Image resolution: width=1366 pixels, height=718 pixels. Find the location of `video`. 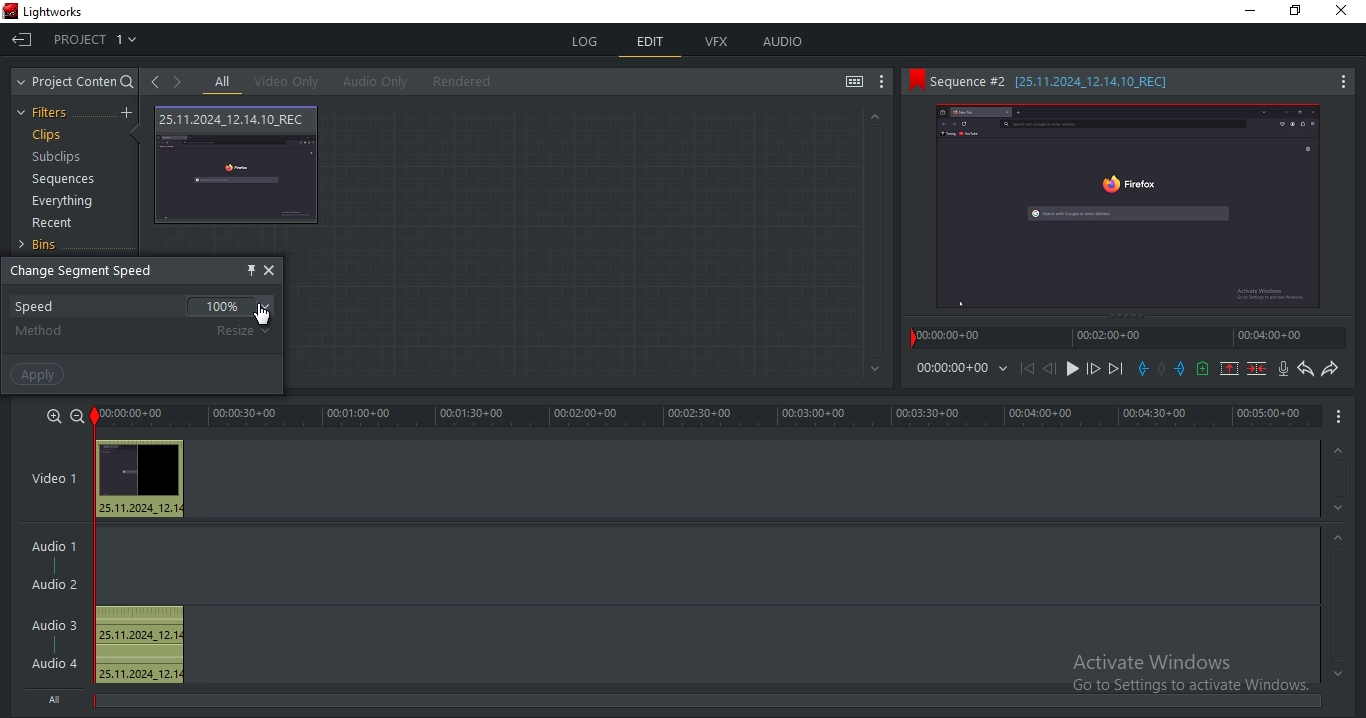

video is located at coordinates (238, 166).